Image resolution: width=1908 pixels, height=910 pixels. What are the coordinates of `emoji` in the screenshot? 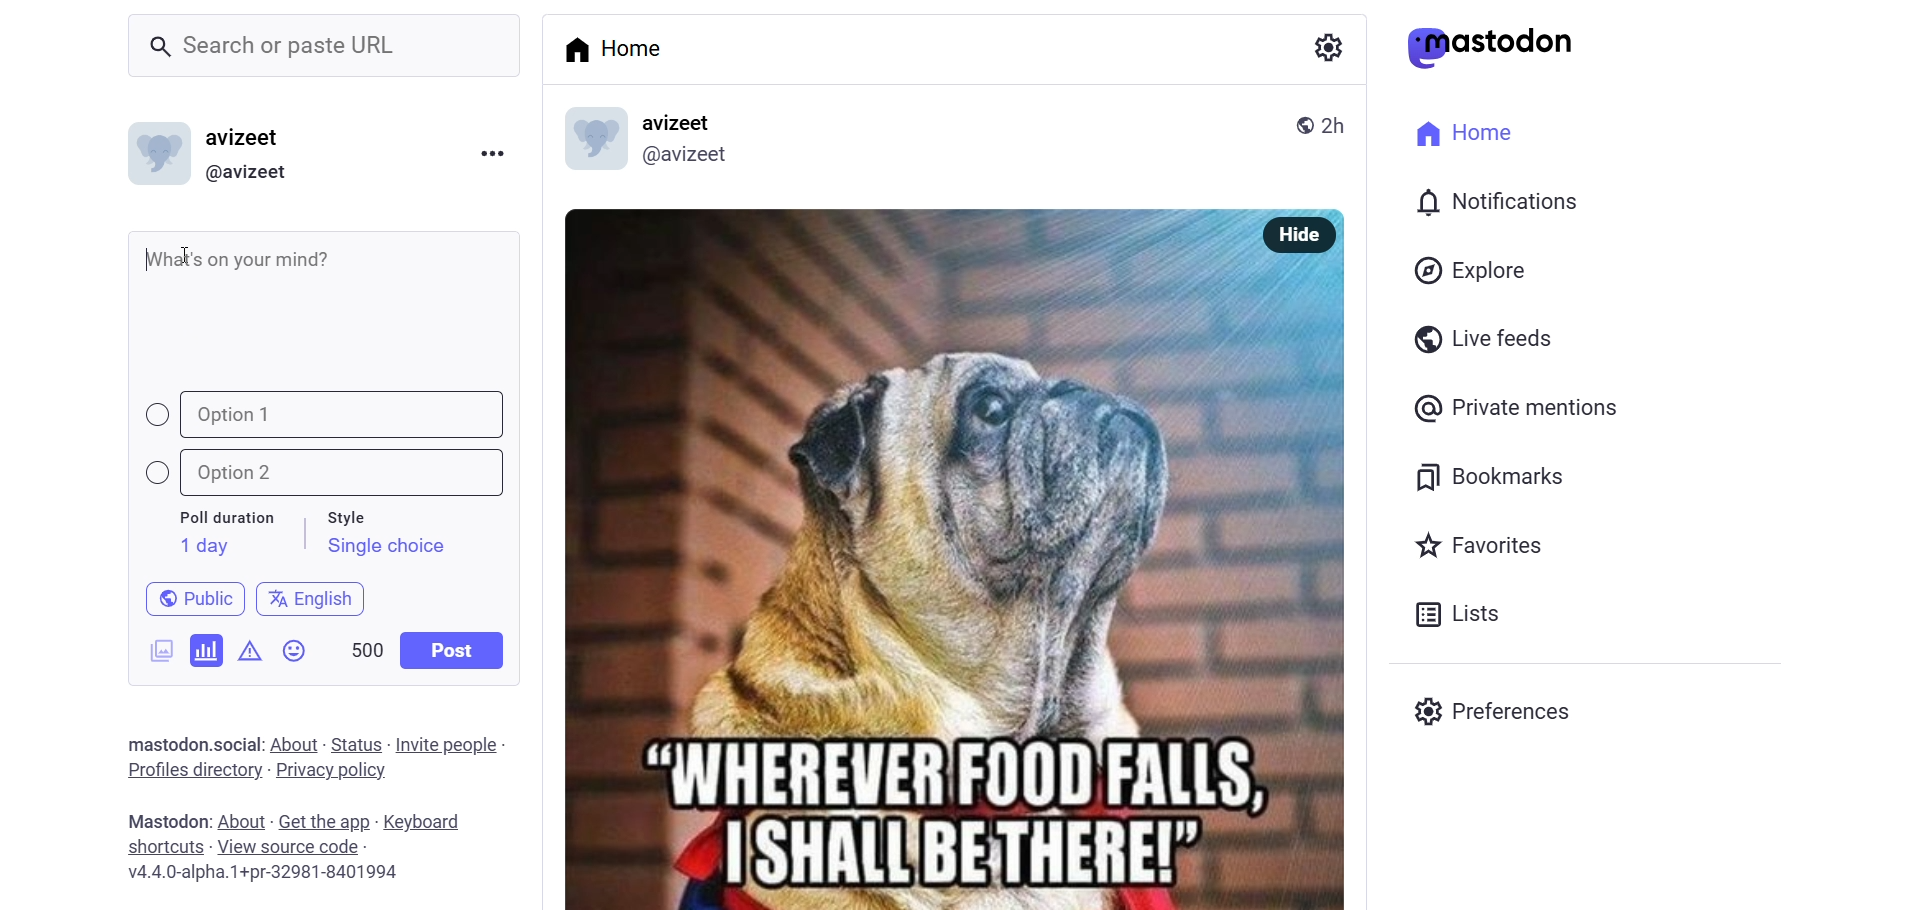 It's located at (296, 655).